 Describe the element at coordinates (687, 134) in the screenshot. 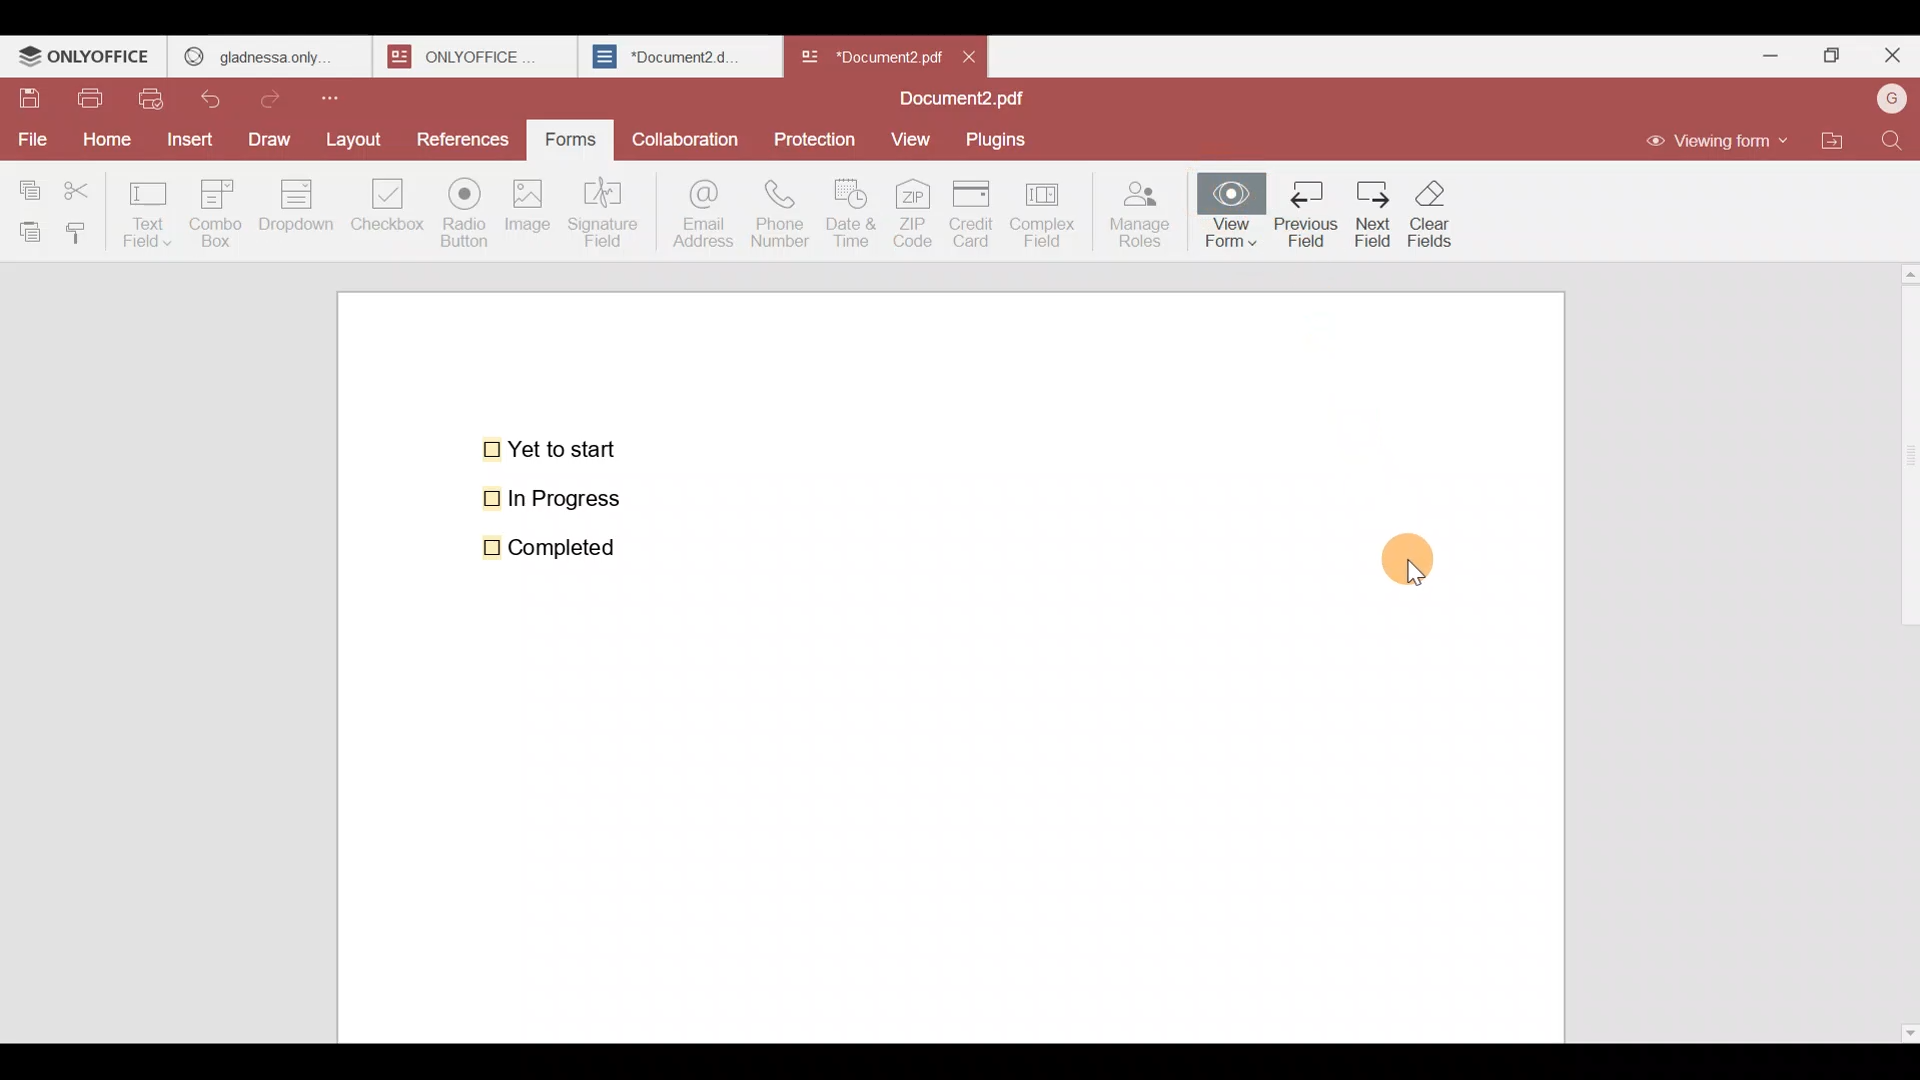

I see `Collaboration` at that location.